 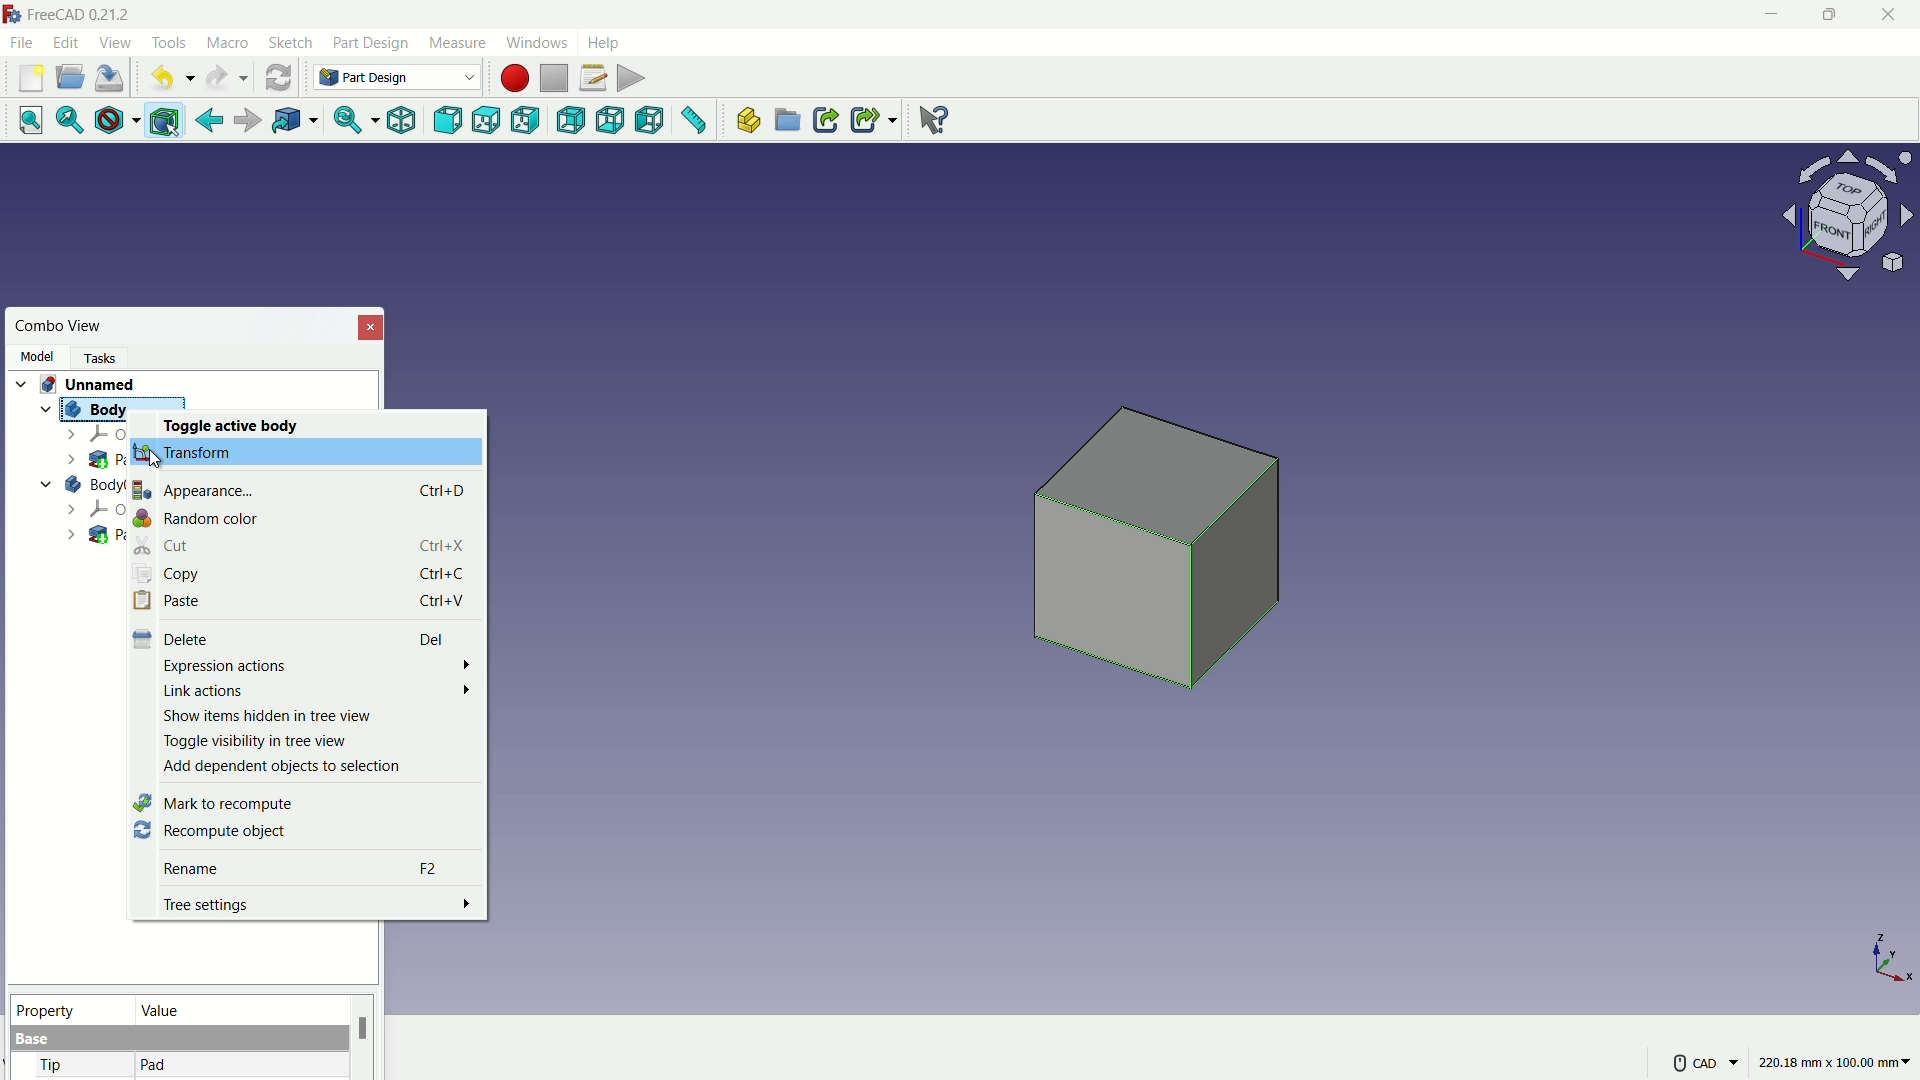 What do you see at coordinates (789, 122) in the screenshot?
I see `create group` at bounding box center [789, 122].